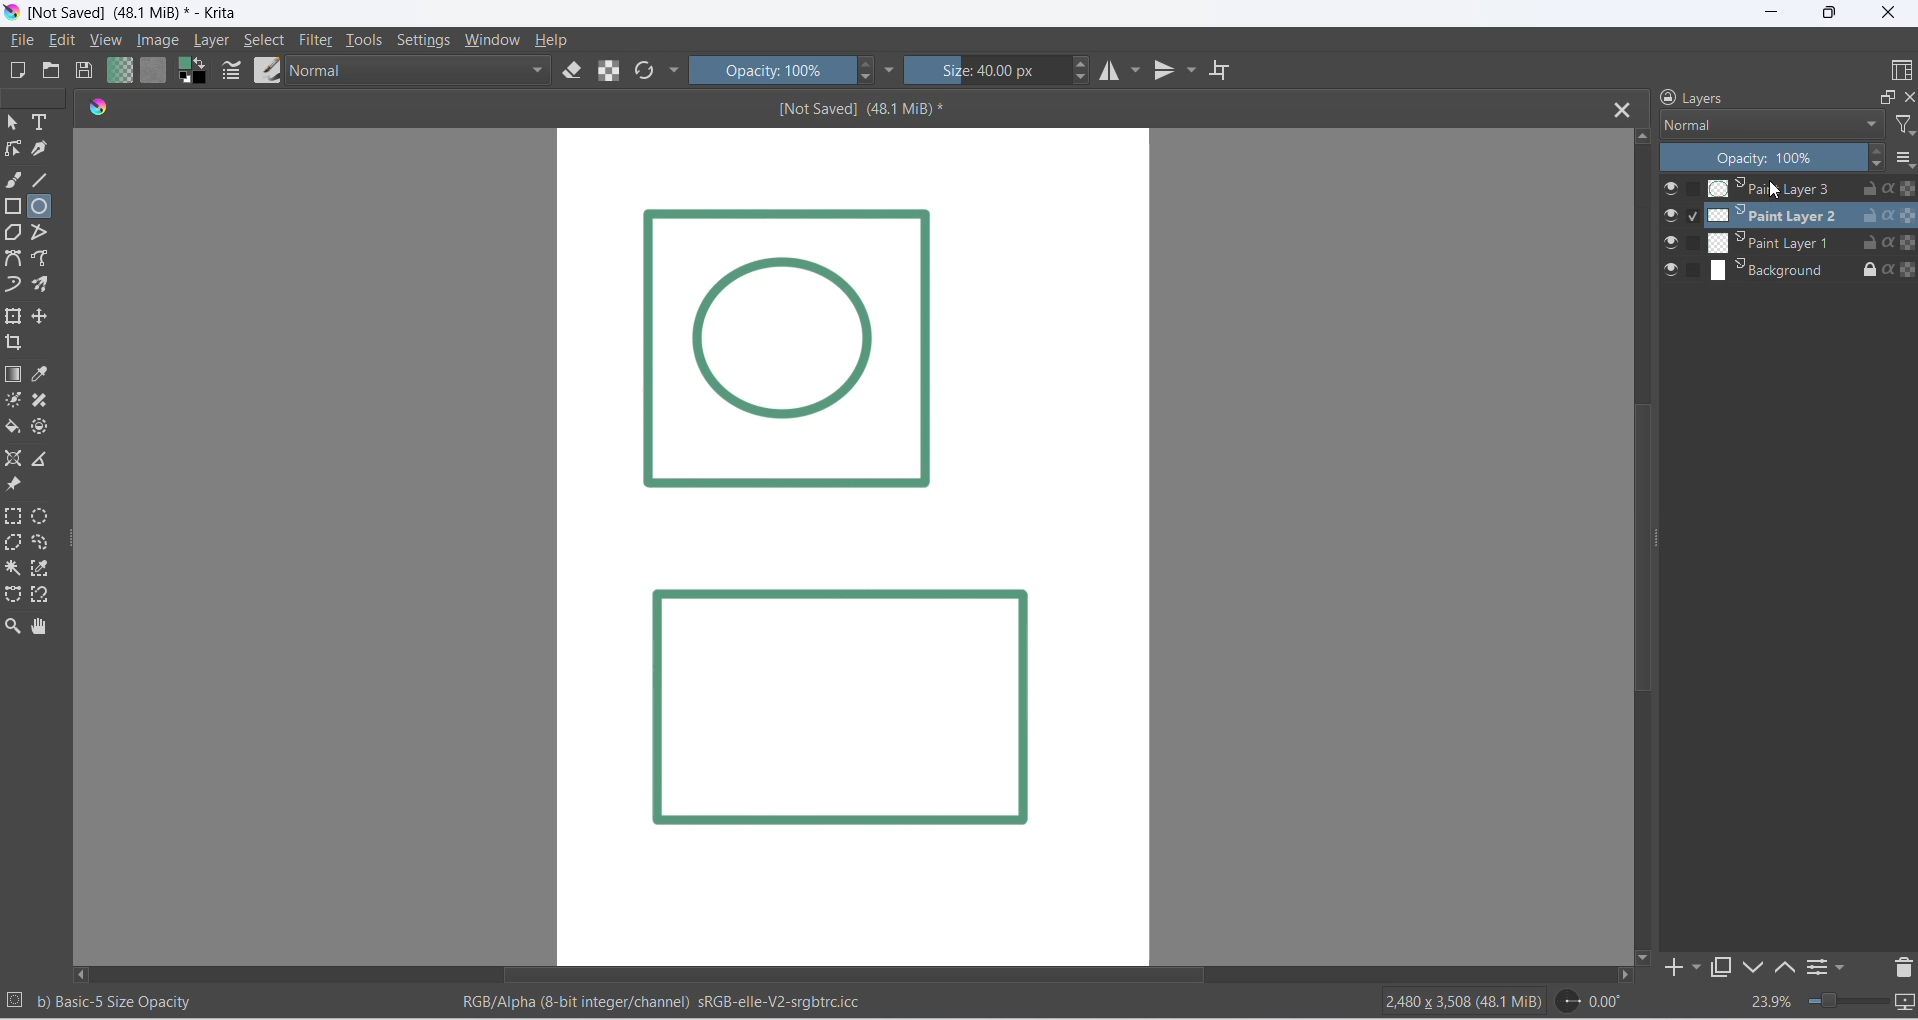  Describe the element at coordinates (17, 487) in the screenshot. I see `reference image tool` at that location.